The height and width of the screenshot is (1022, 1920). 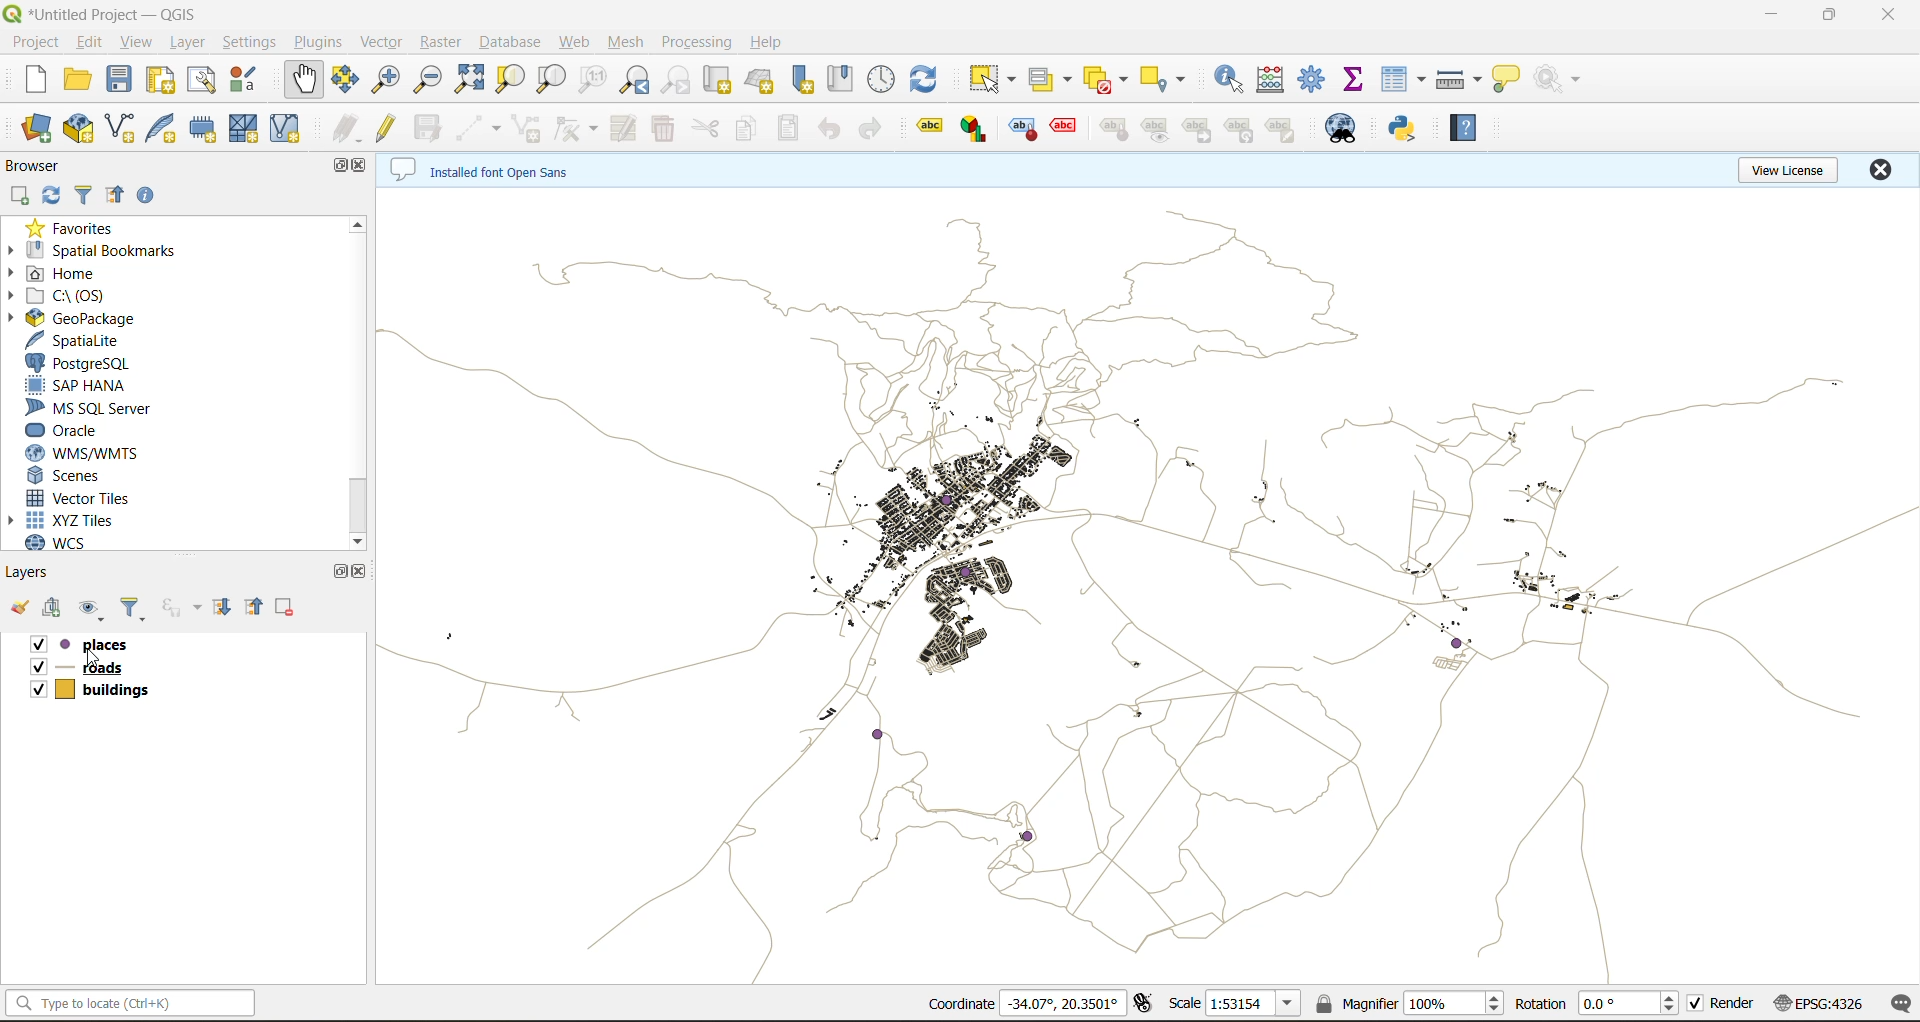 What do you see at coordinates (511, 43) in the screenshot?
I see `database` at bounding box center [511, 43].